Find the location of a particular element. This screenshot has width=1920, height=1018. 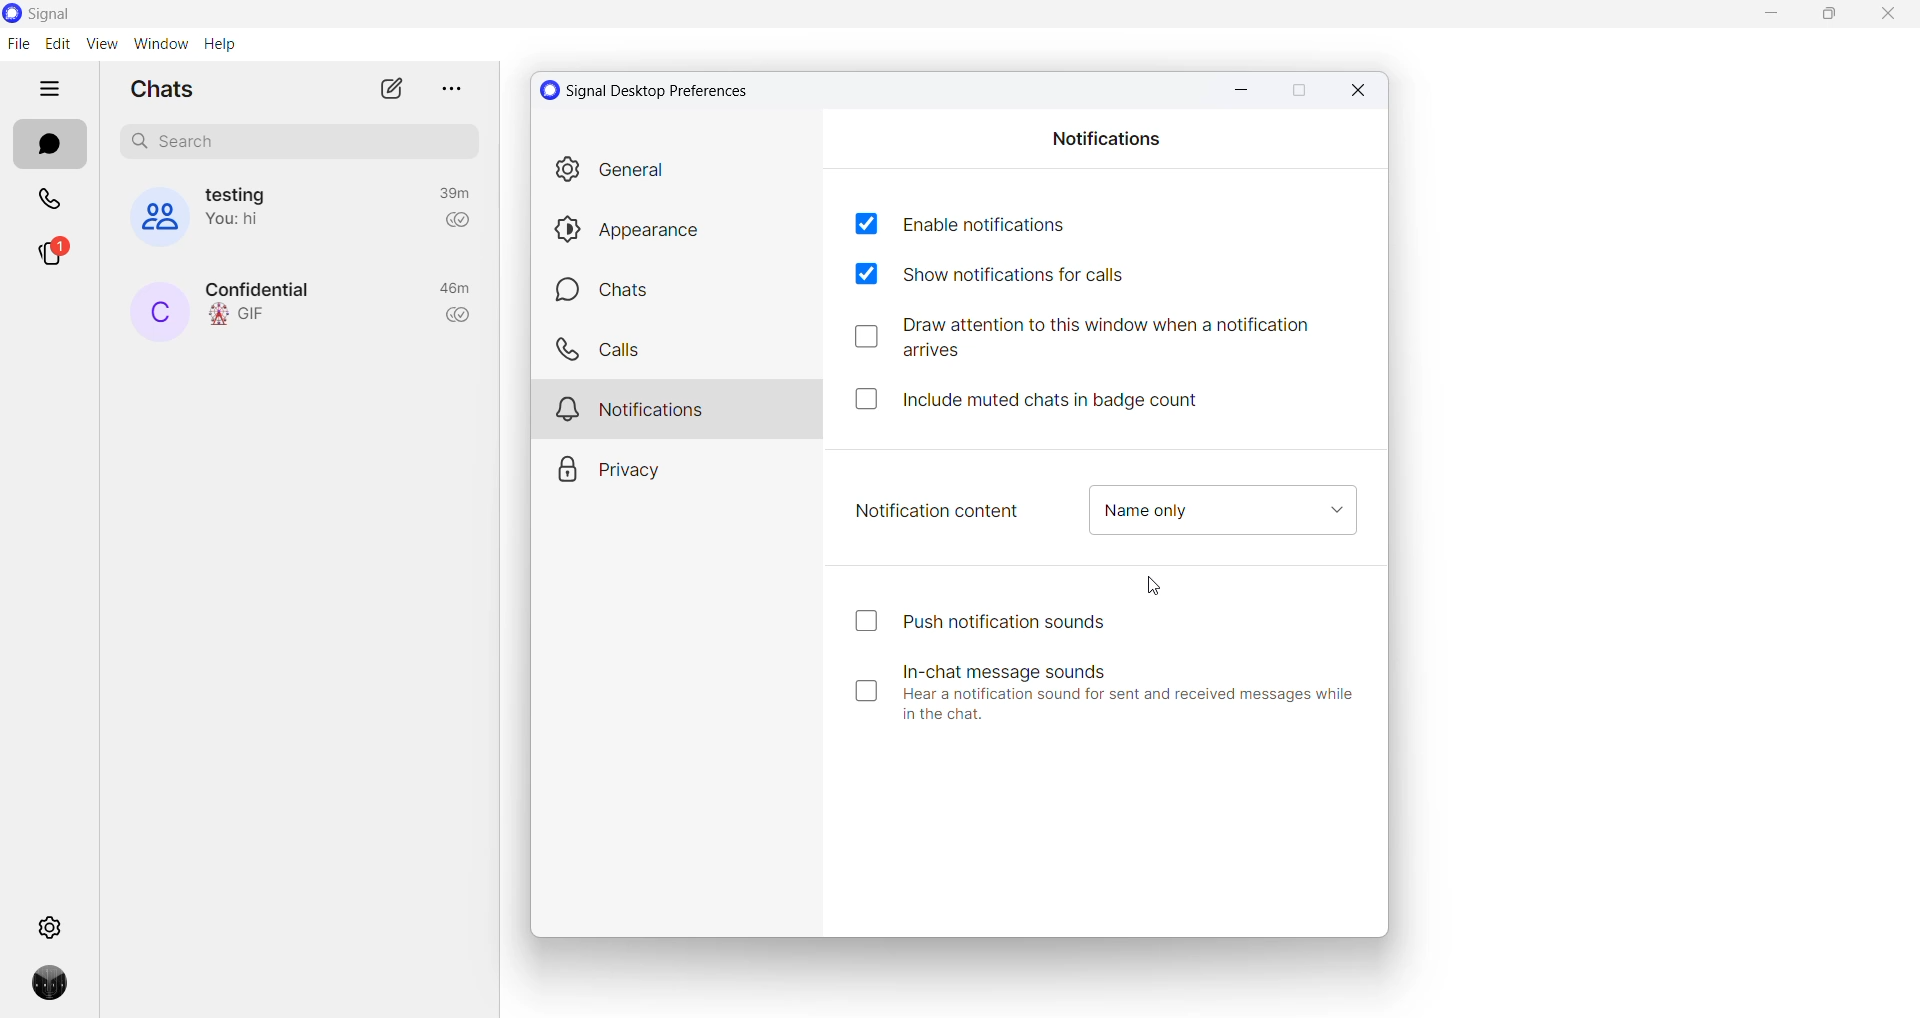

chats is located at coordinates (46, 146).